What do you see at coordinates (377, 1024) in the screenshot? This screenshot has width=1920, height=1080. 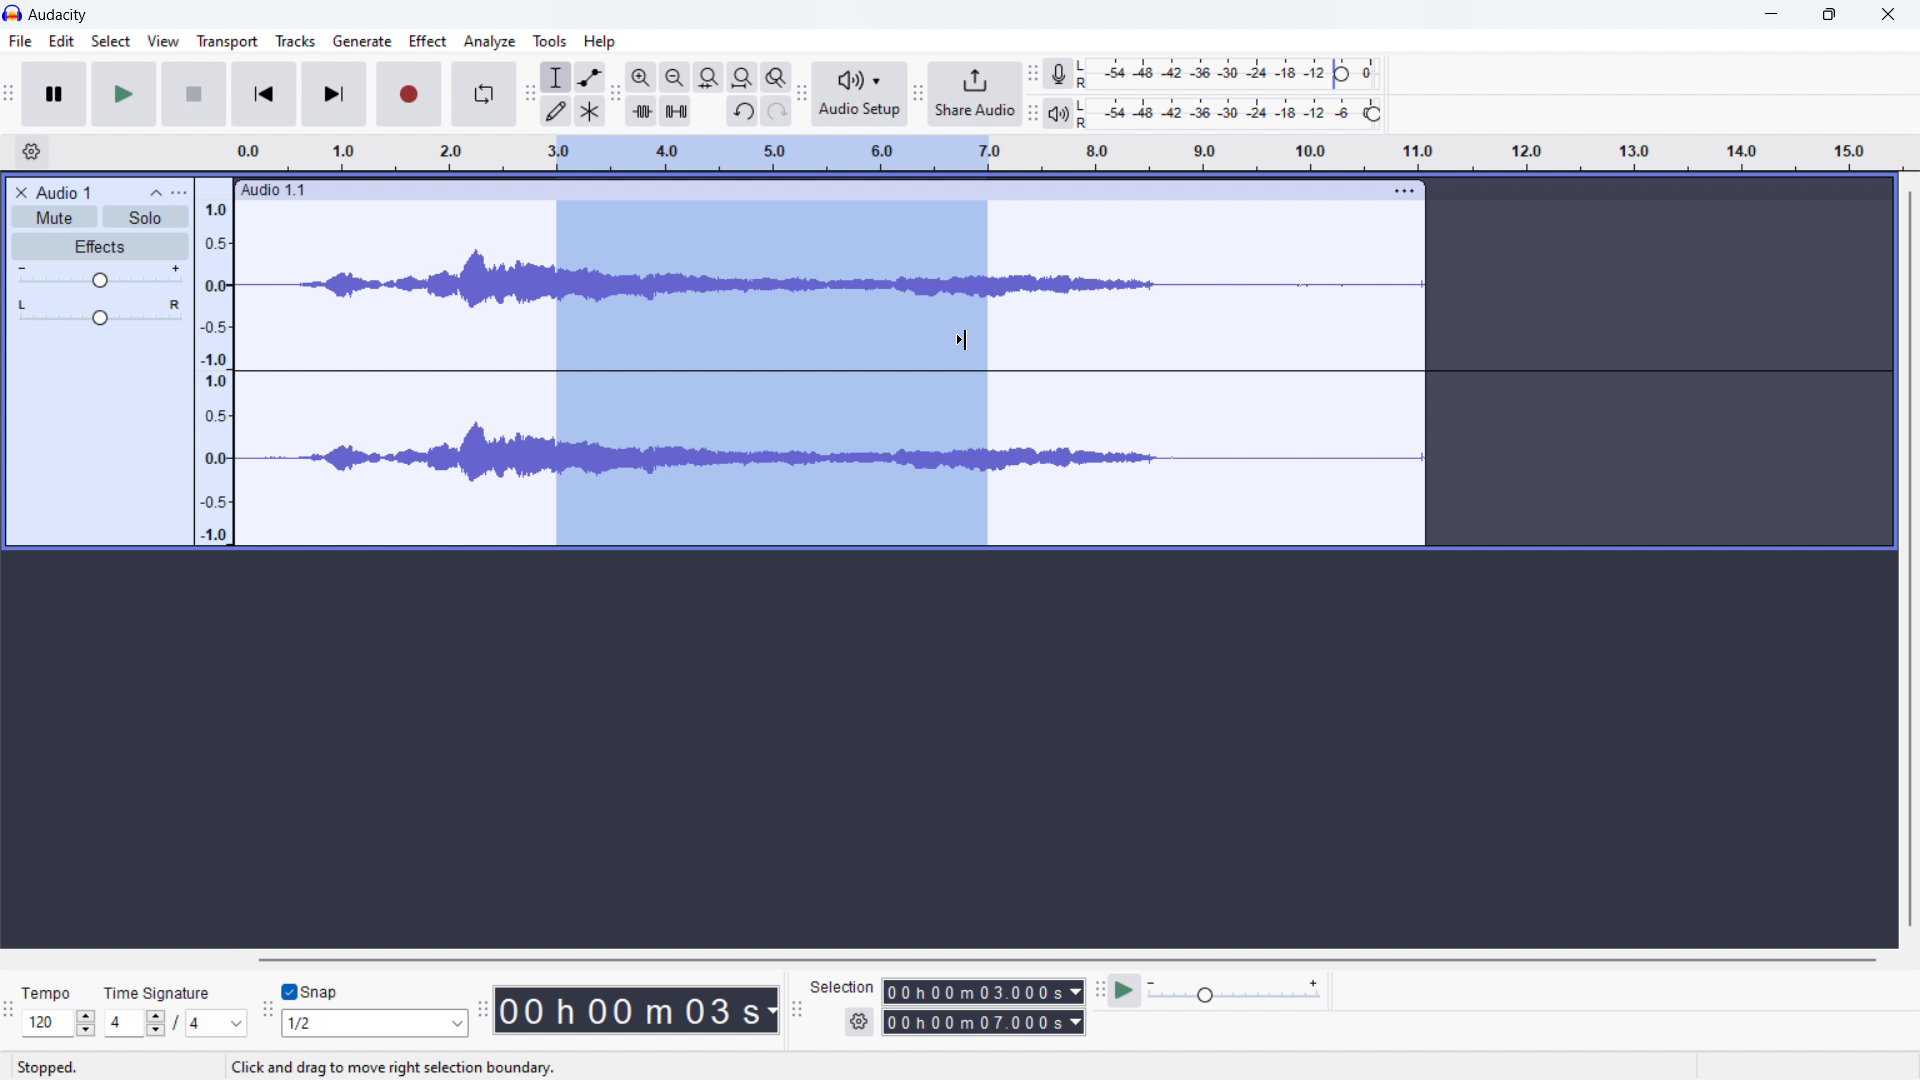 I see `1/2` at bounding box center [377, 1024].